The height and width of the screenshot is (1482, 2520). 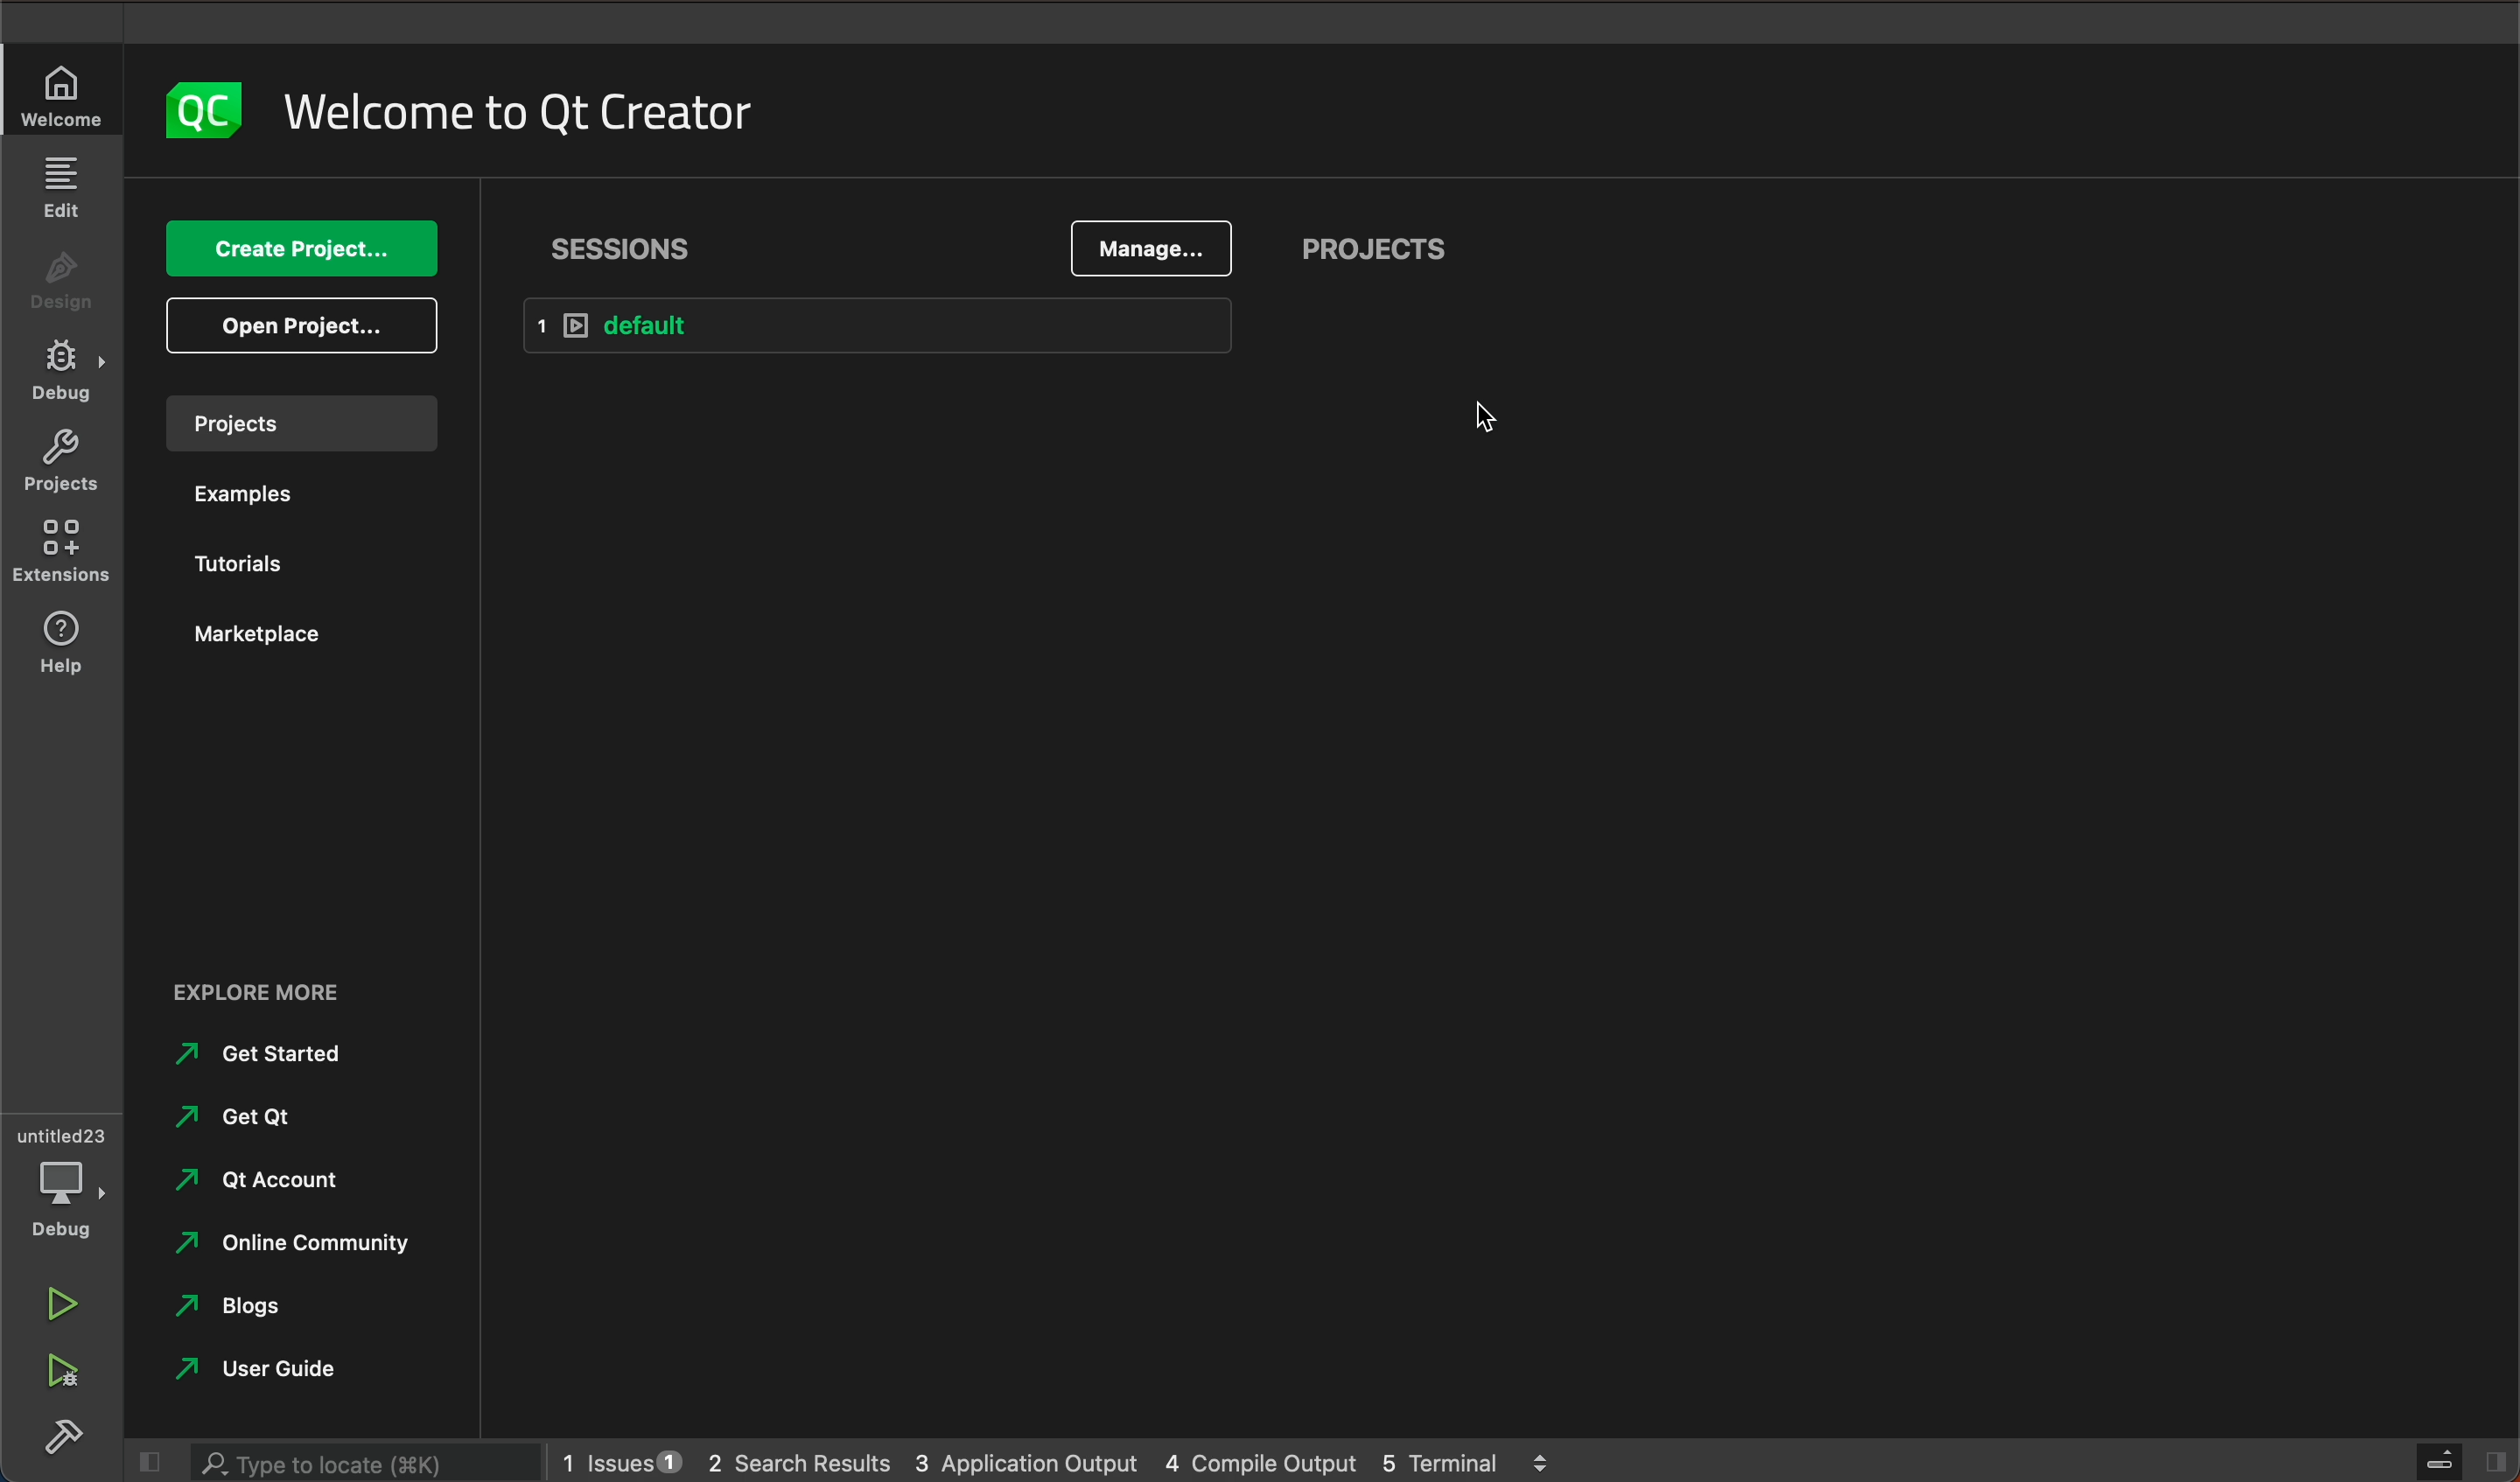 I want to click on welcome, so click(x=525, y=120).